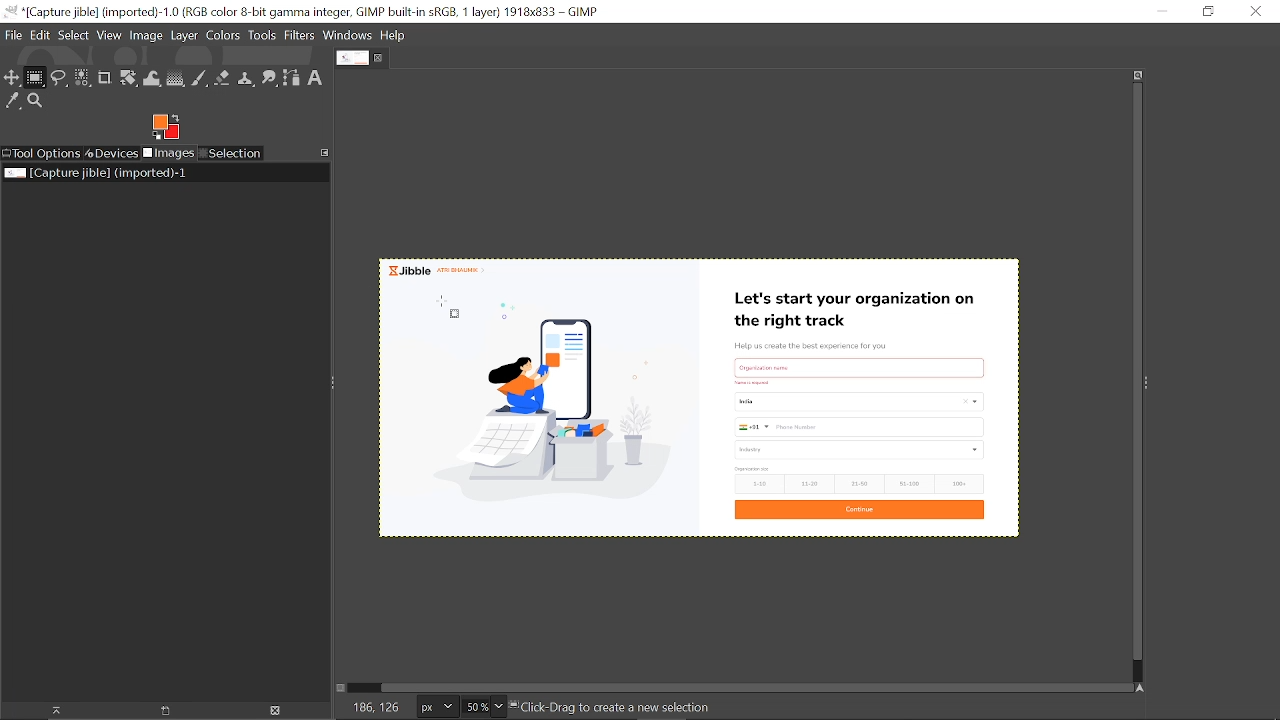  I want to click on Delete, so click(275, 710).